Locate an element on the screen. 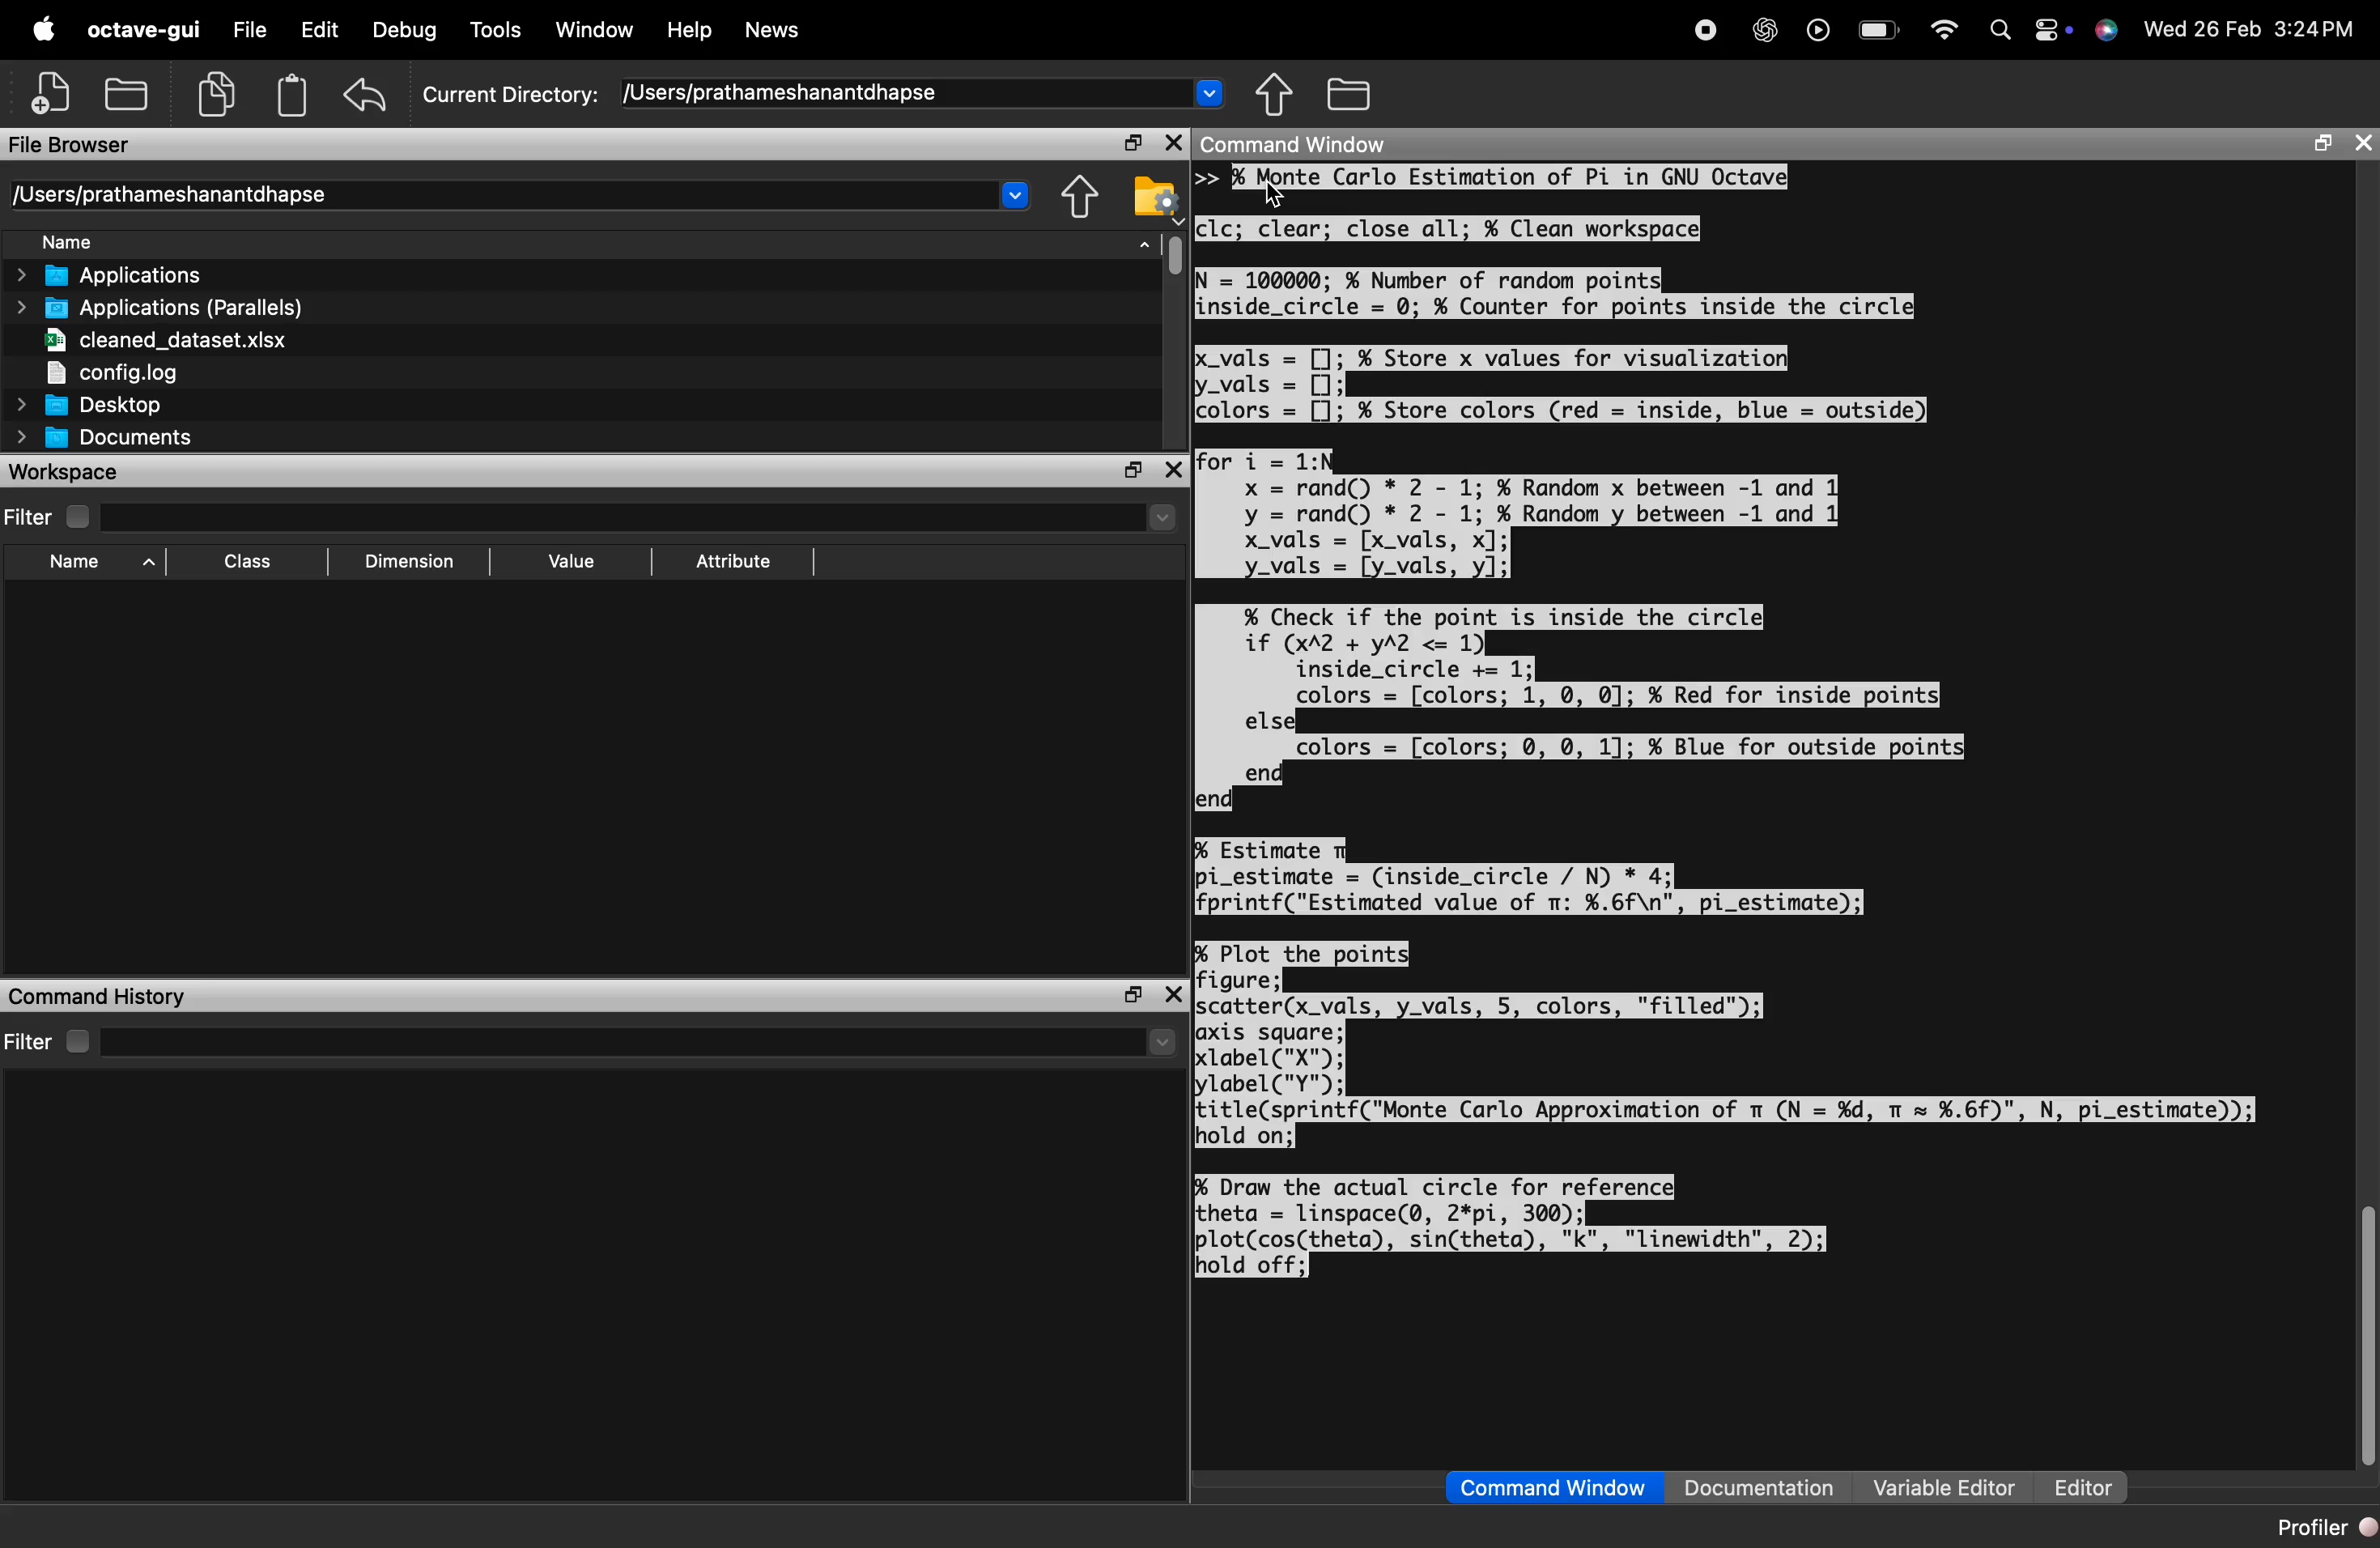 This screenshot has width=2380, height=1548. Name is located at coordinates (595, 242).